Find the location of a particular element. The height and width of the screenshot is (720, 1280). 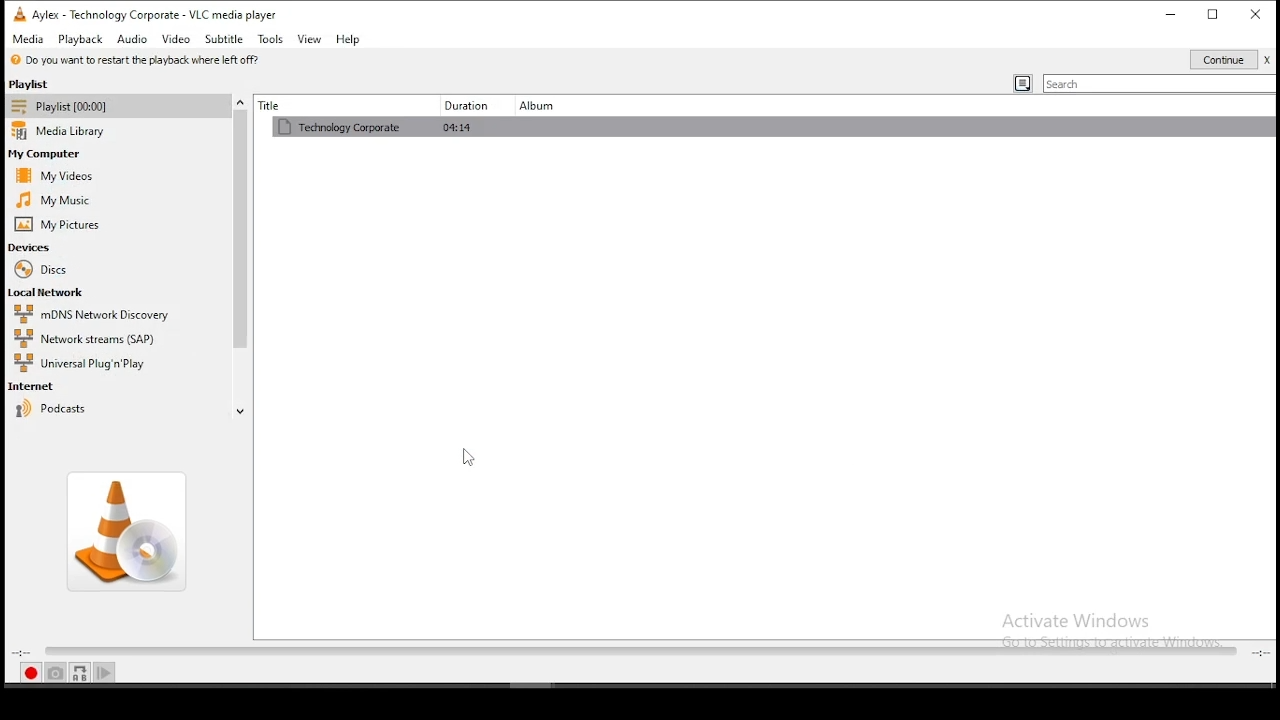

total/remaining time is located at coordinates (1258, 649).